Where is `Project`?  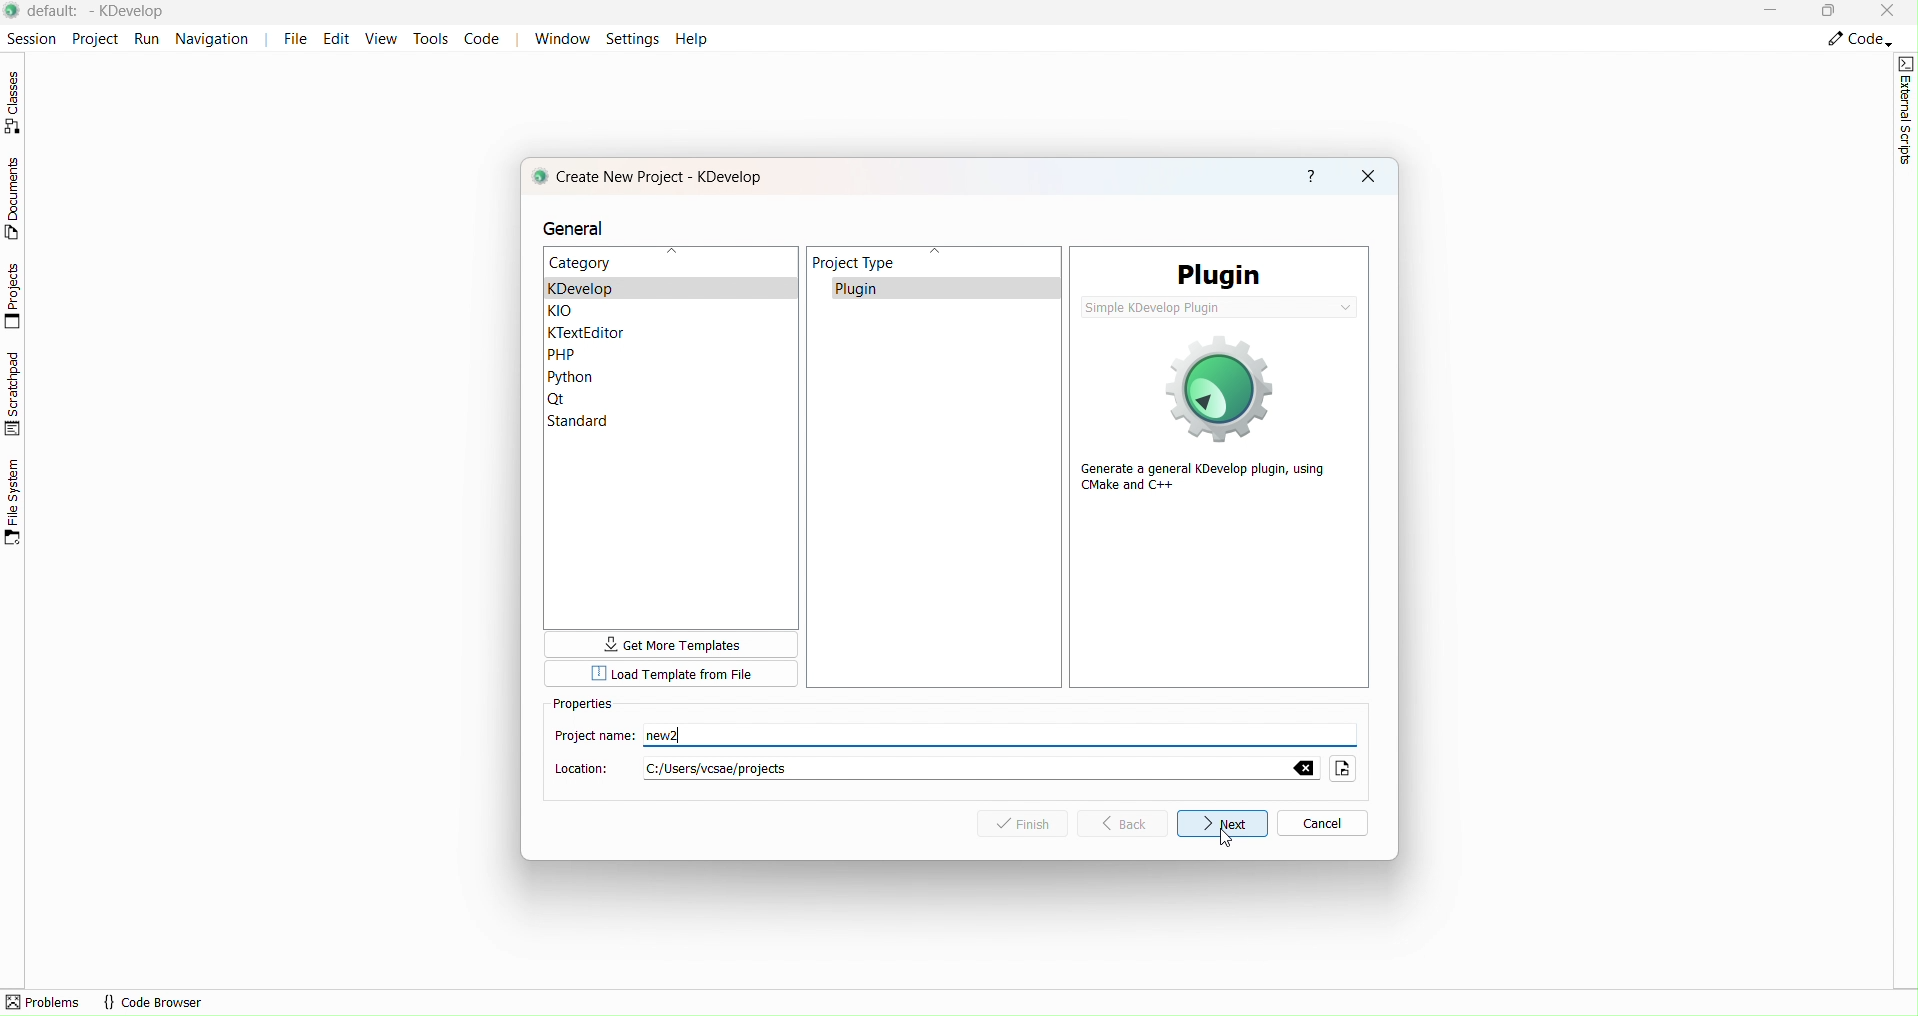
Project is located at coordinates (94, 37).